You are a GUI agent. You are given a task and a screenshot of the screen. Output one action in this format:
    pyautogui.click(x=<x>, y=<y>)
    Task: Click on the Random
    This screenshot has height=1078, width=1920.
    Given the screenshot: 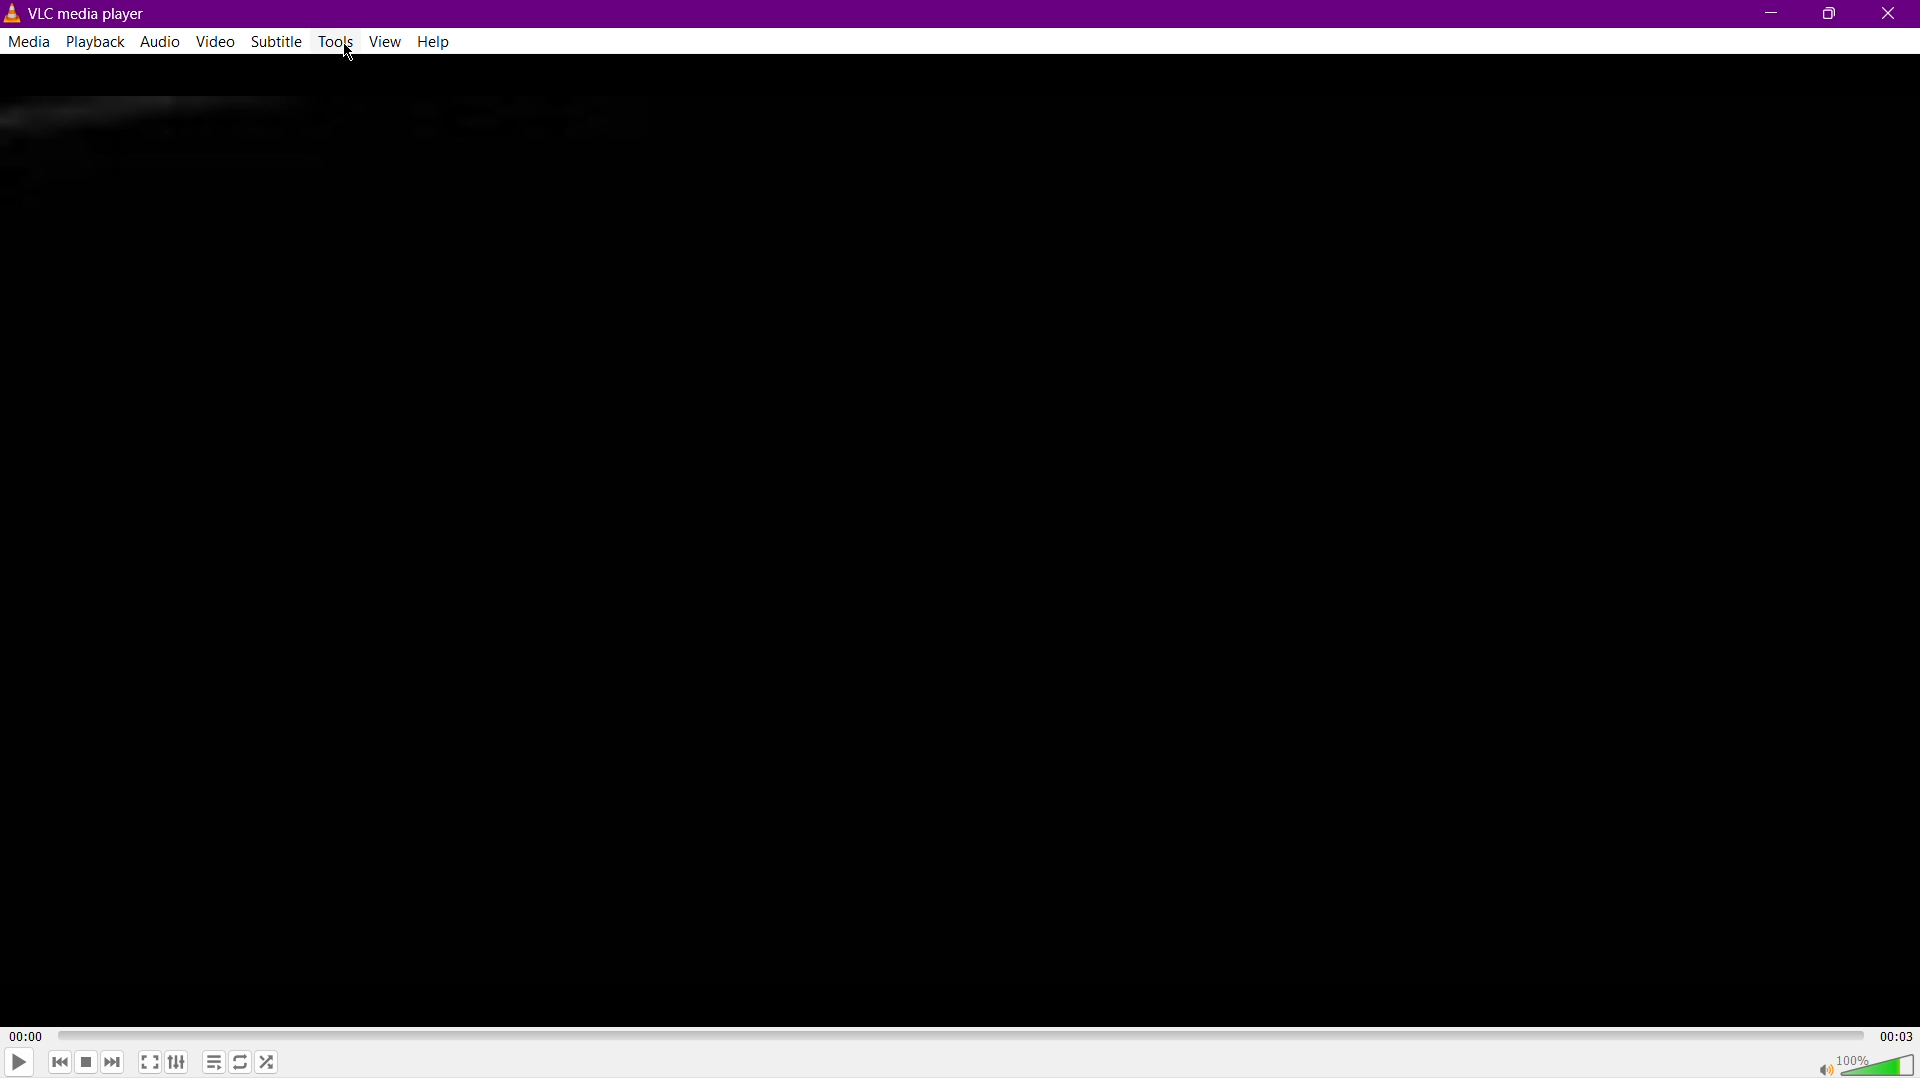 What is the action you would take?
    pyautogui.click(x=271, y=1062)
    